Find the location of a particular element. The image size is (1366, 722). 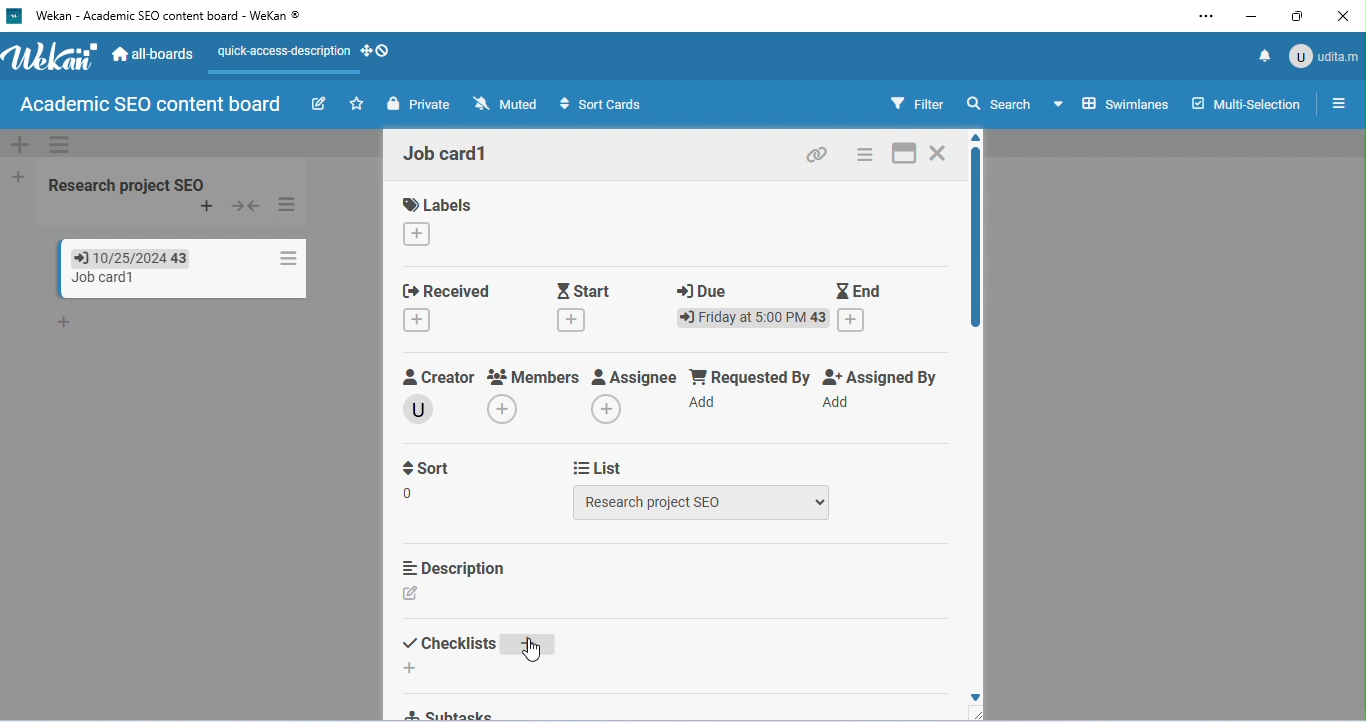

change the labels is located at coordinates (419, 235).